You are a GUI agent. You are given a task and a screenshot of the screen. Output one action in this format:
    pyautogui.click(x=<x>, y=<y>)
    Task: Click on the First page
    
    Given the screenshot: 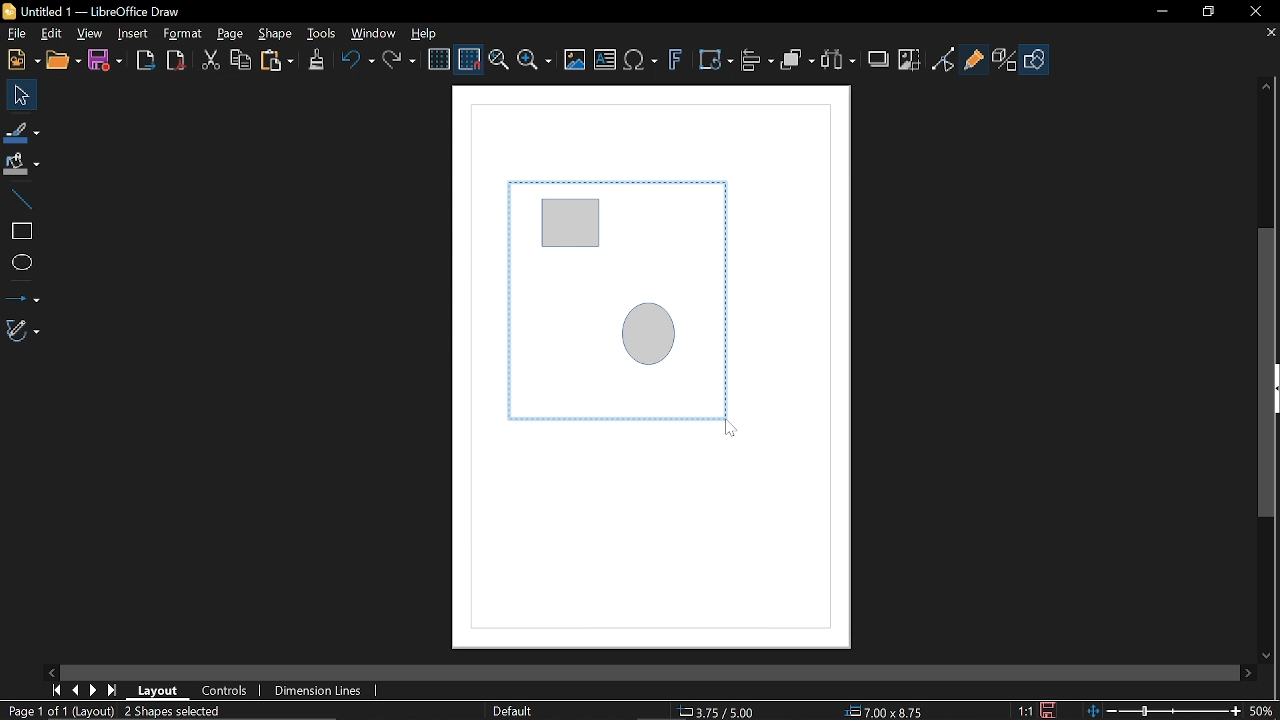 What is the action you would take?
    pyautogui.click(x=55, y=690)
    